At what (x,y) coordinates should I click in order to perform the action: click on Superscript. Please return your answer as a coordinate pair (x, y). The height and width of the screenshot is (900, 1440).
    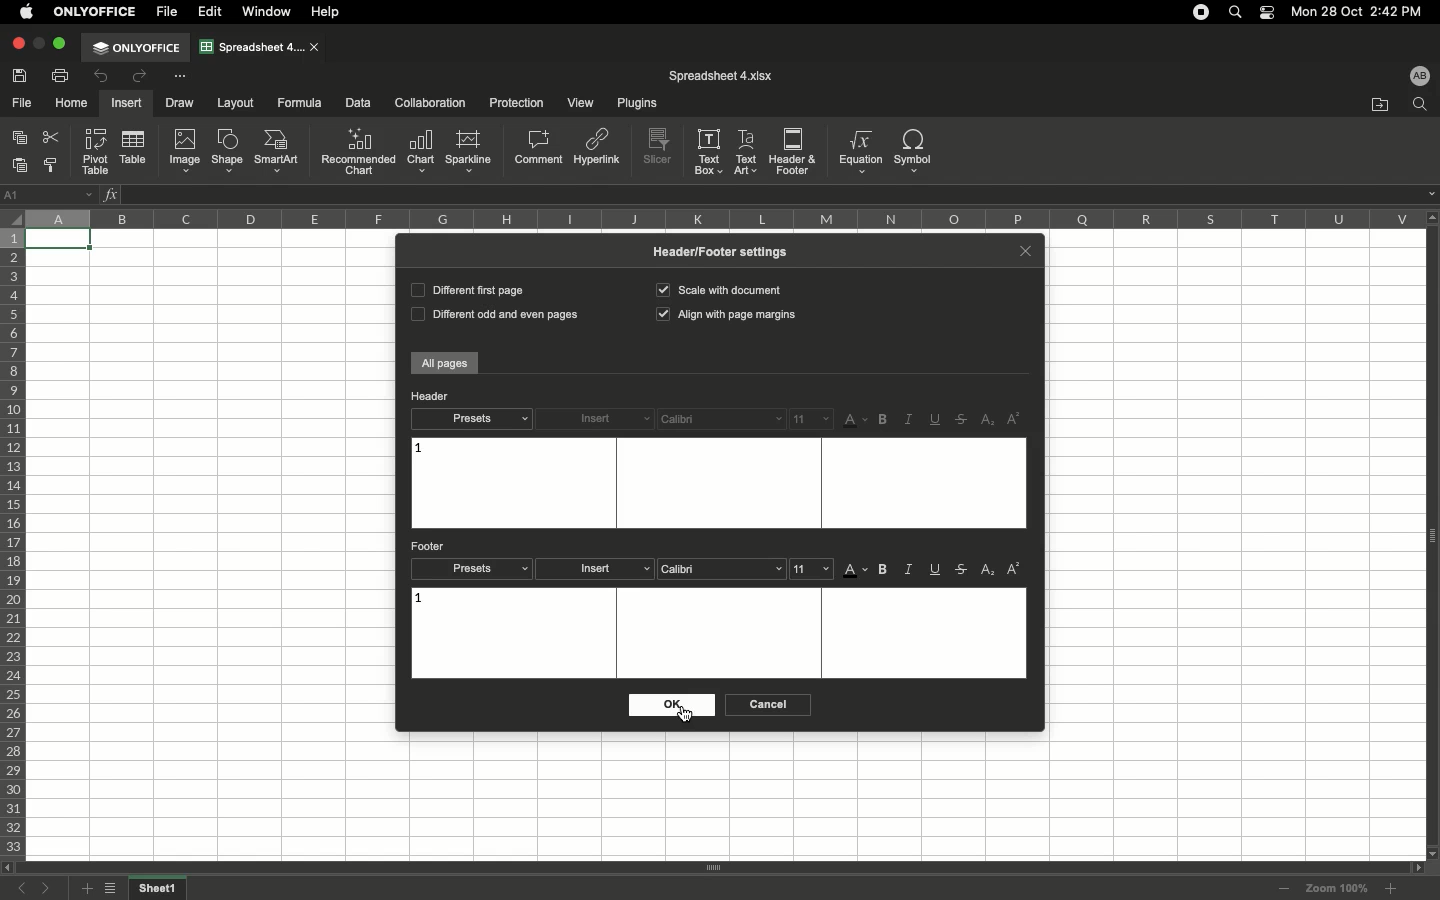
    Looking at the image, I should click on (1013, 569).